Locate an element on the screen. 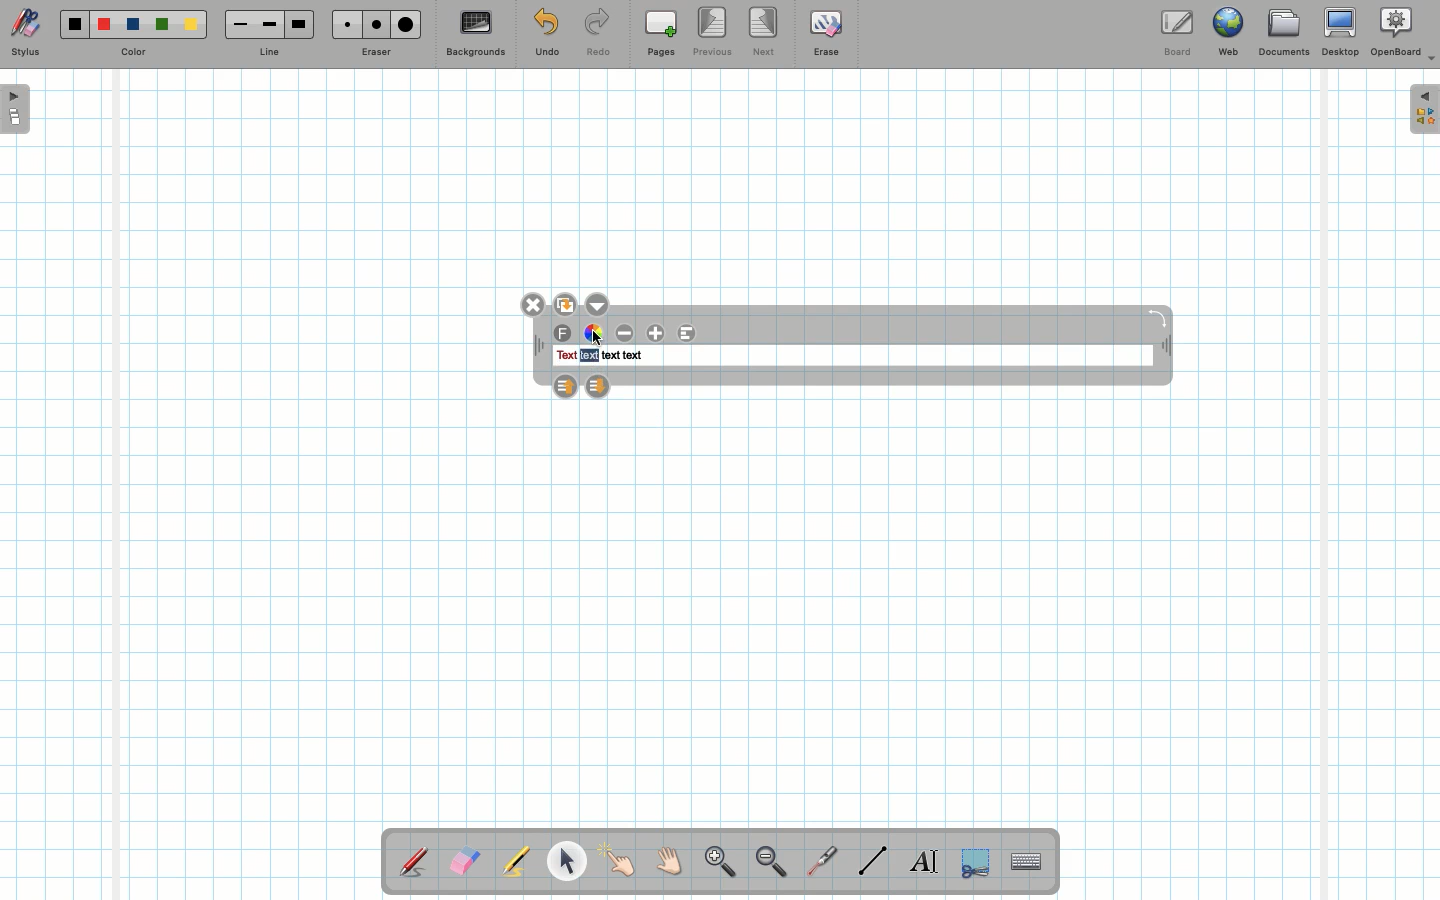 The width and height of the screenshot is (1440, 900). Color is located at coordinates (131, 53).